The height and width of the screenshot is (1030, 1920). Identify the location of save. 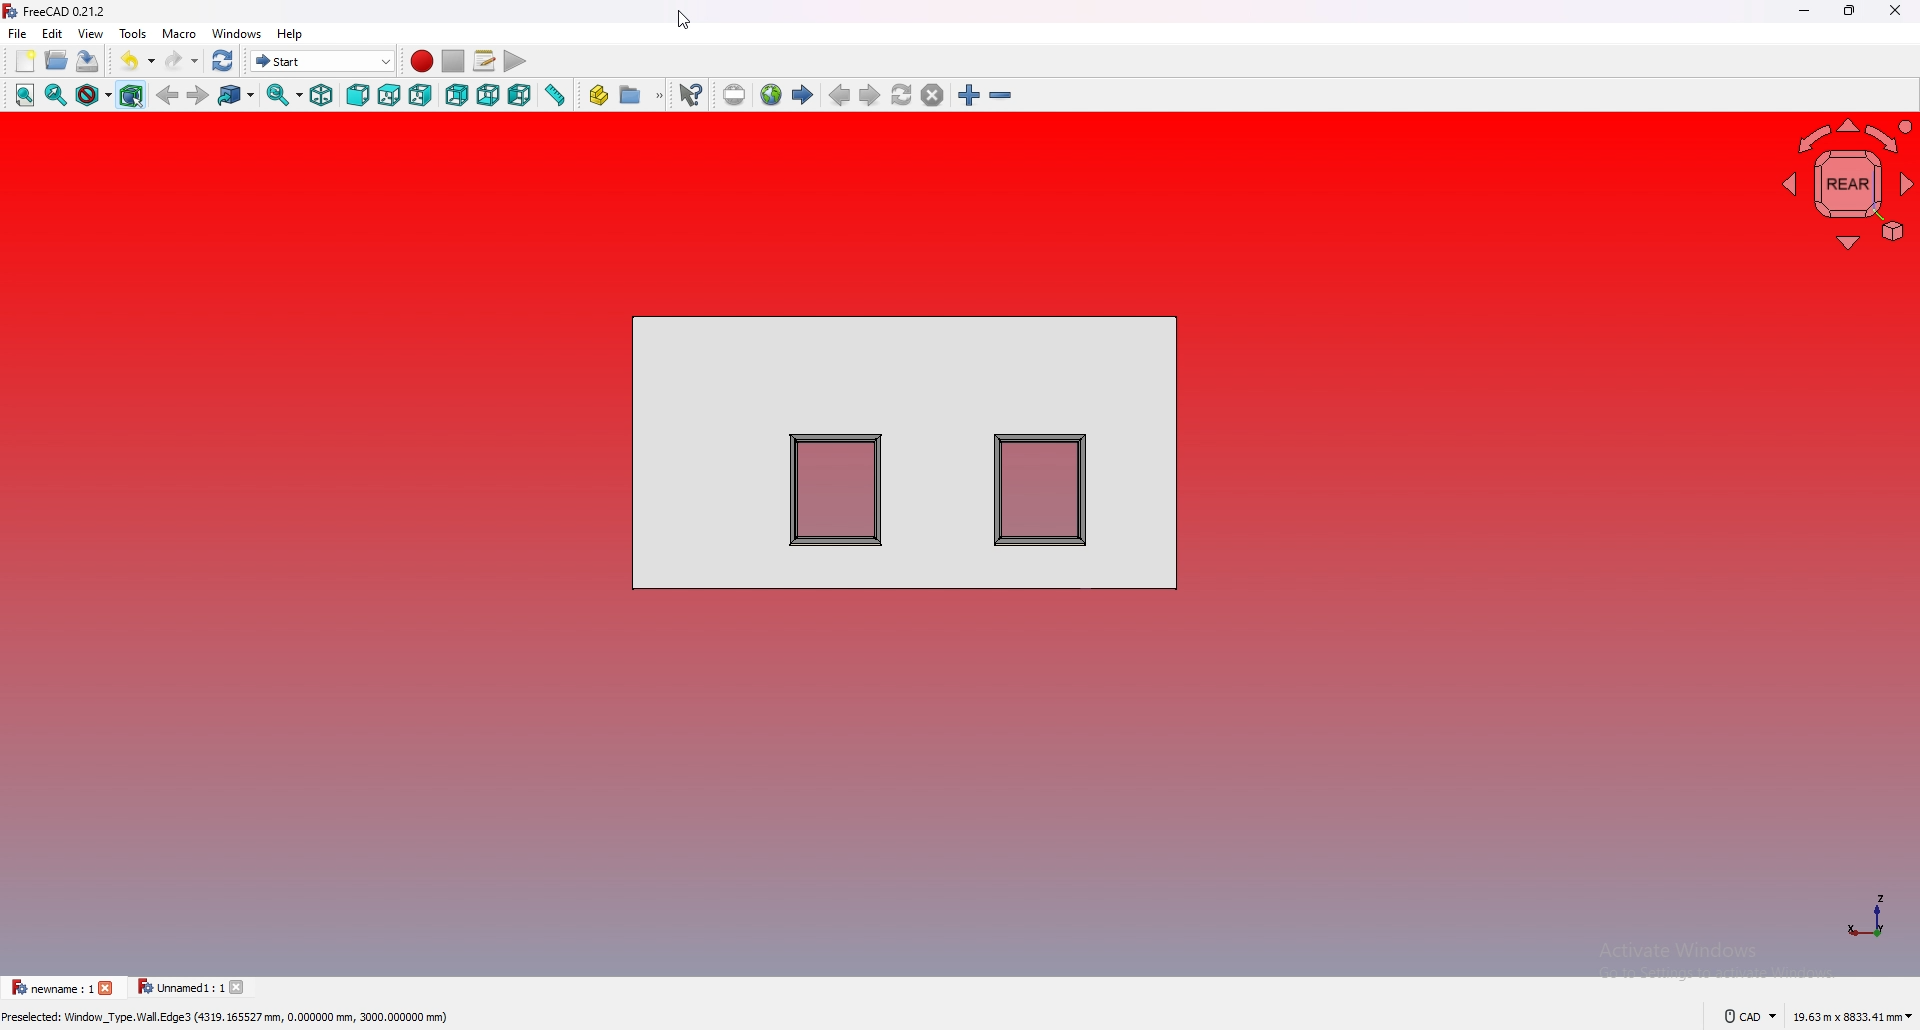
(88, 60).